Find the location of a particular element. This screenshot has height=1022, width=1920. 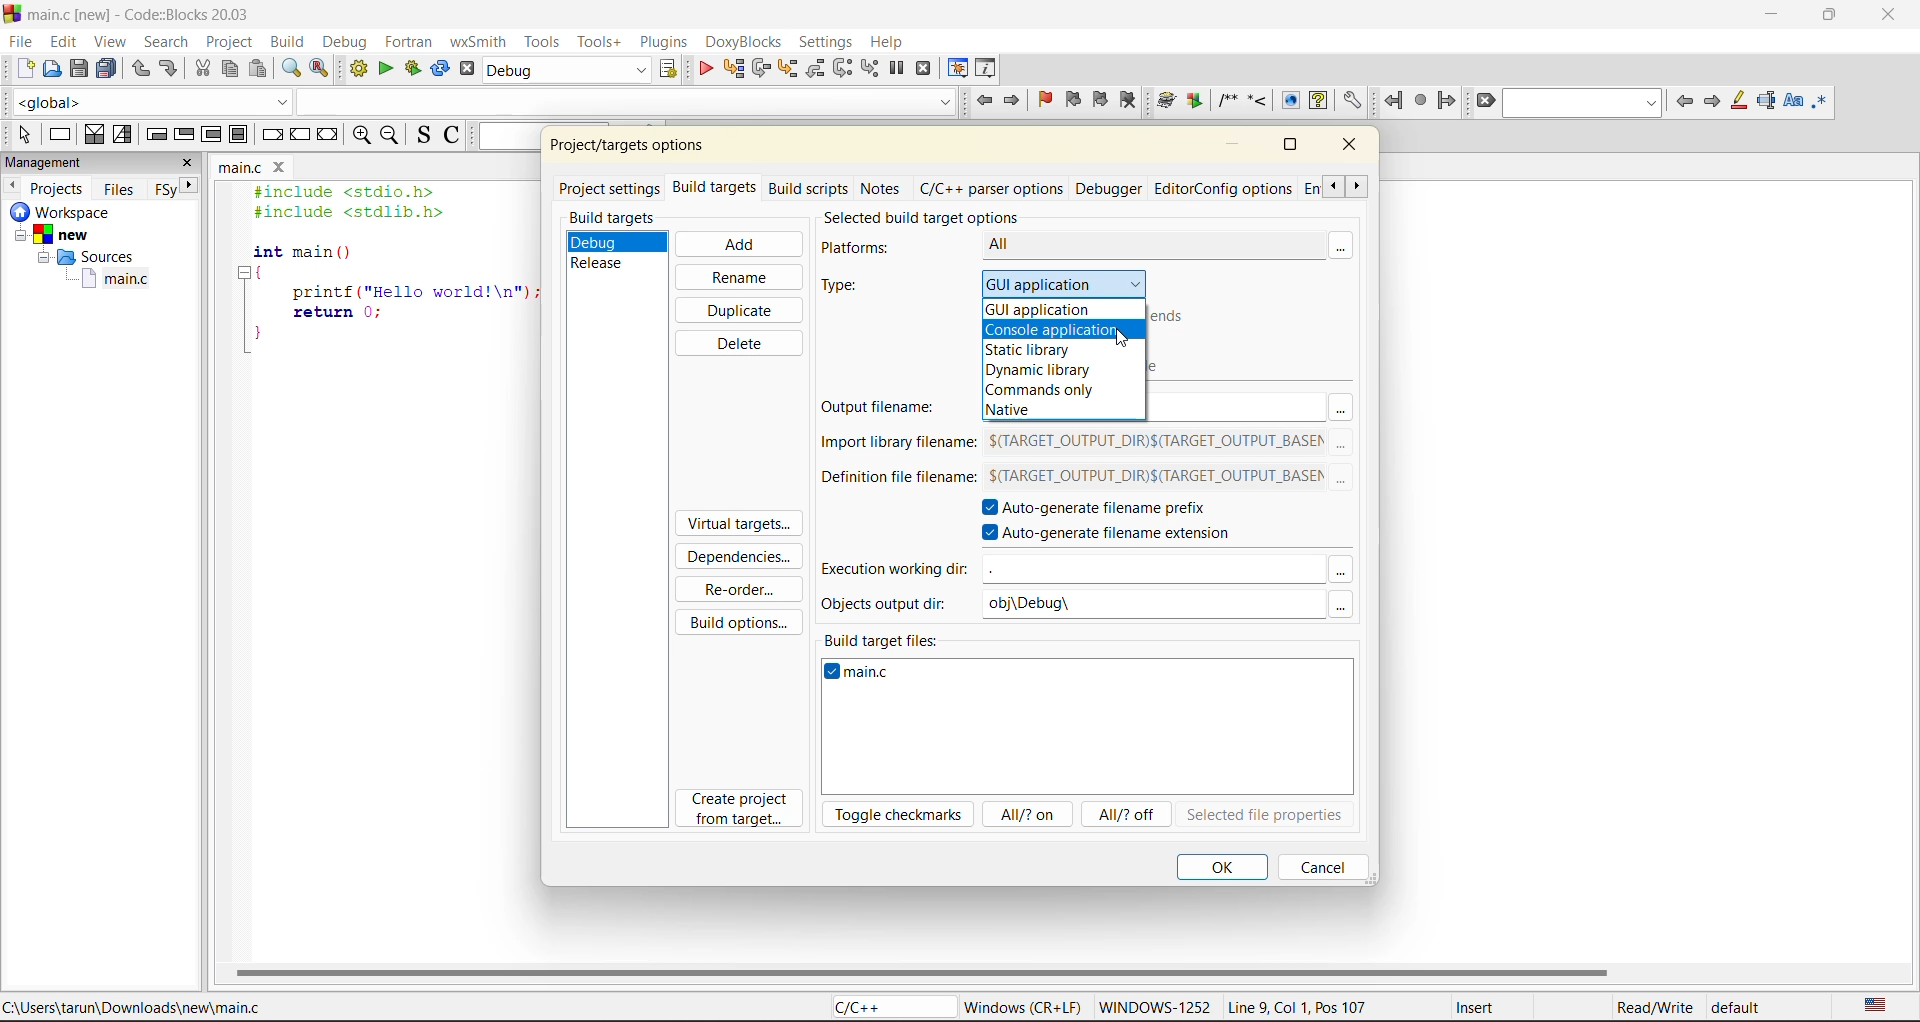

counting loop is located at coordinates (211, 136).